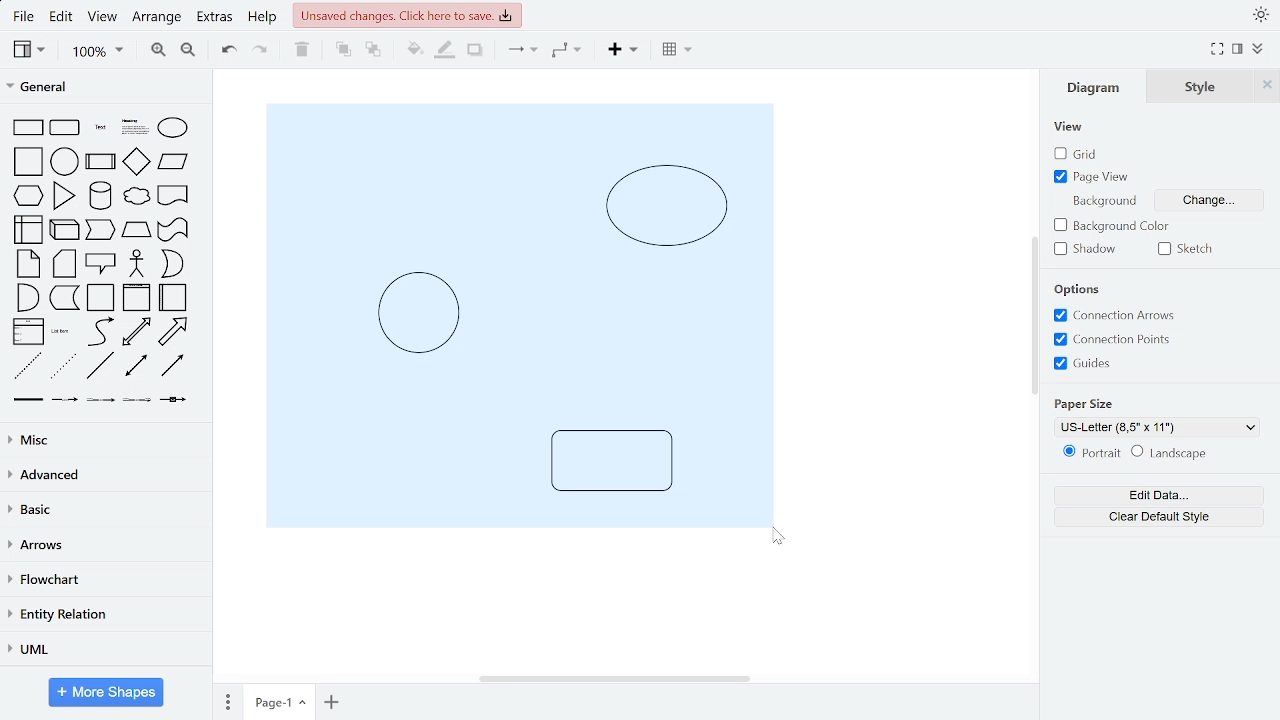 The height and width of the screenshot is (720, 1280). Describe the element at coordinates (174, 332) in the screenshot. I see `arrow` at that location.